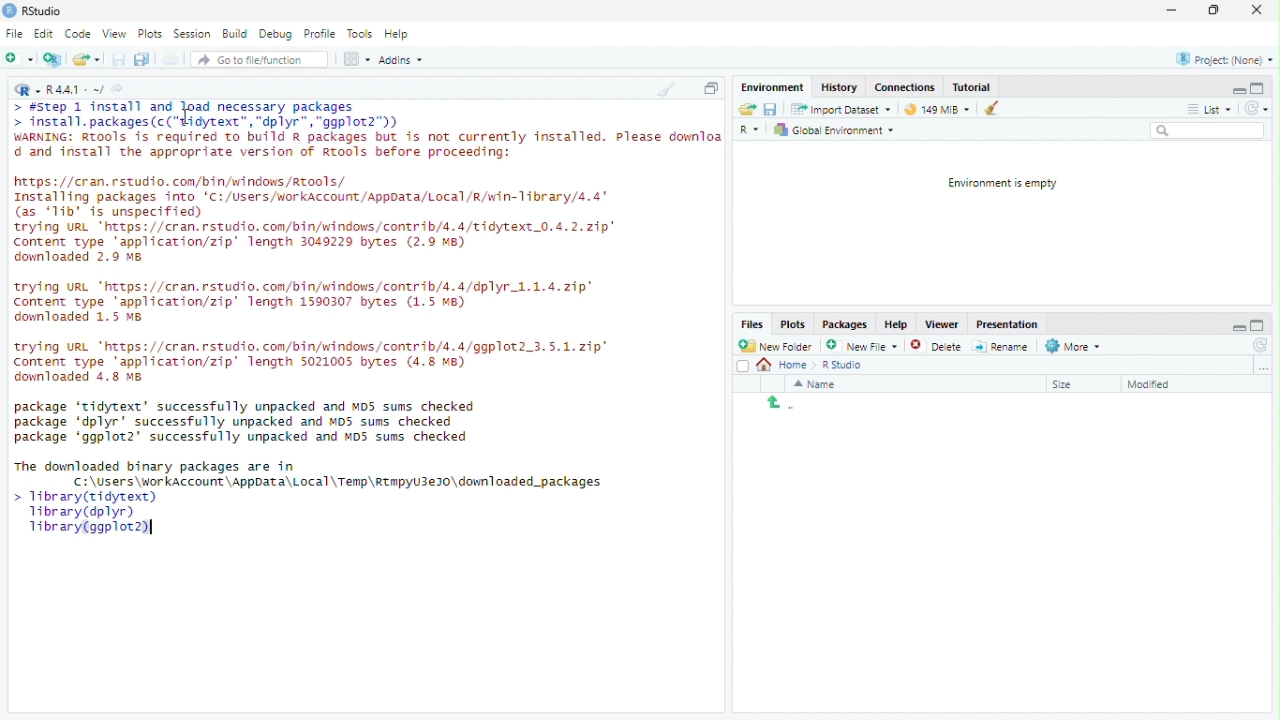 Image resolution: width=1280 pixels, height=720 pixels. Describe the element at coordinates (972, 87) in the screenshot. I see `Tutorial` at that location.